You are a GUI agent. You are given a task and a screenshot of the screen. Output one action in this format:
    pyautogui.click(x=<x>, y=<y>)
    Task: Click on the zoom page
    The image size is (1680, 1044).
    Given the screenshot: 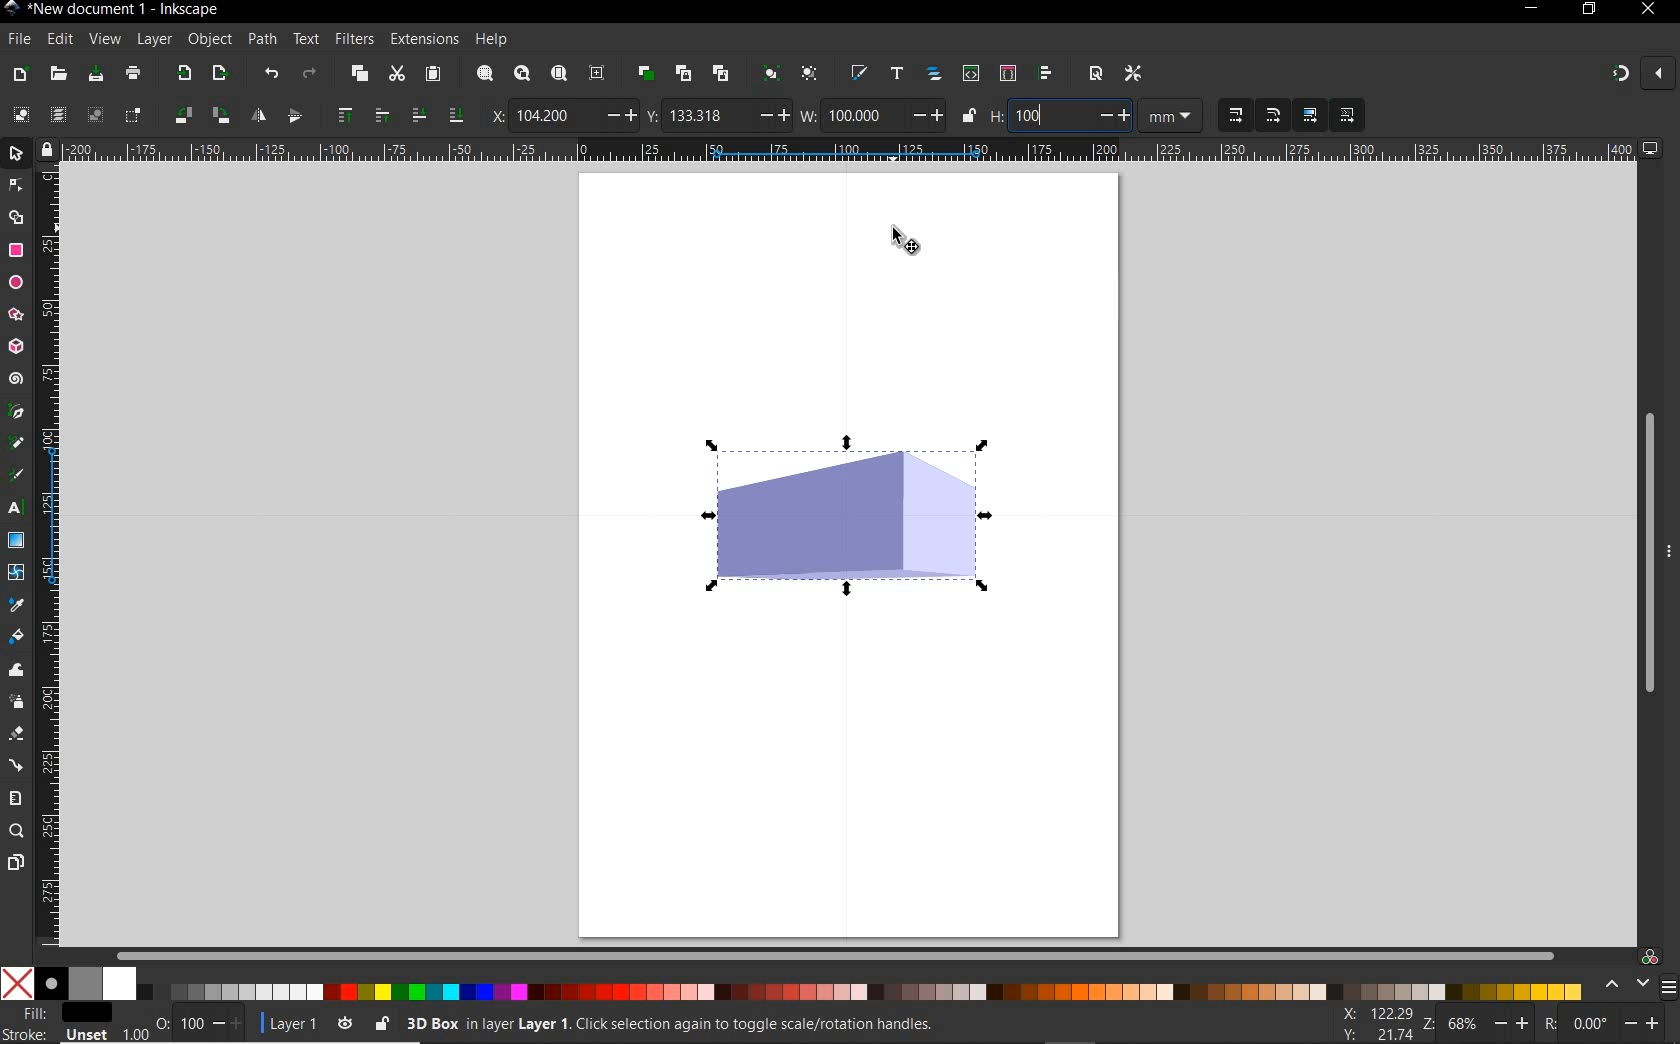 What is the action you would take?
    pyautogui.click(x=558, y=72)
    